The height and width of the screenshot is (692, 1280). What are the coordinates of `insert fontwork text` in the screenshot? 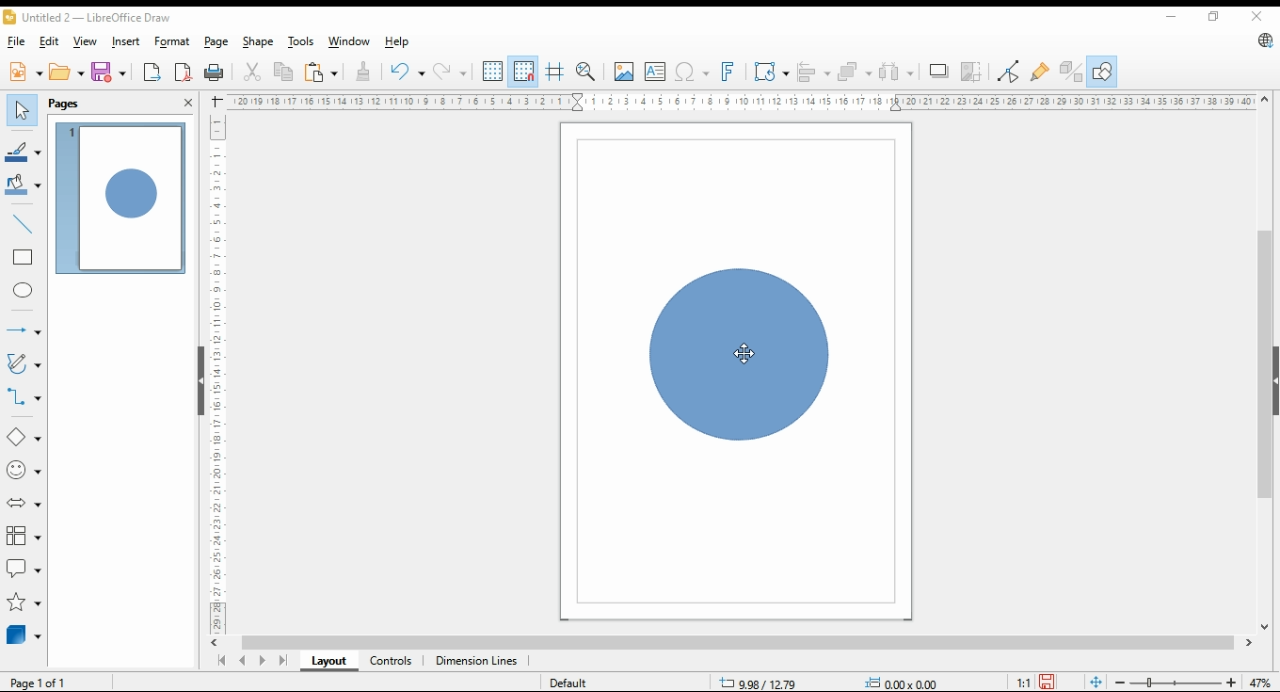 It's located at (731, 72).